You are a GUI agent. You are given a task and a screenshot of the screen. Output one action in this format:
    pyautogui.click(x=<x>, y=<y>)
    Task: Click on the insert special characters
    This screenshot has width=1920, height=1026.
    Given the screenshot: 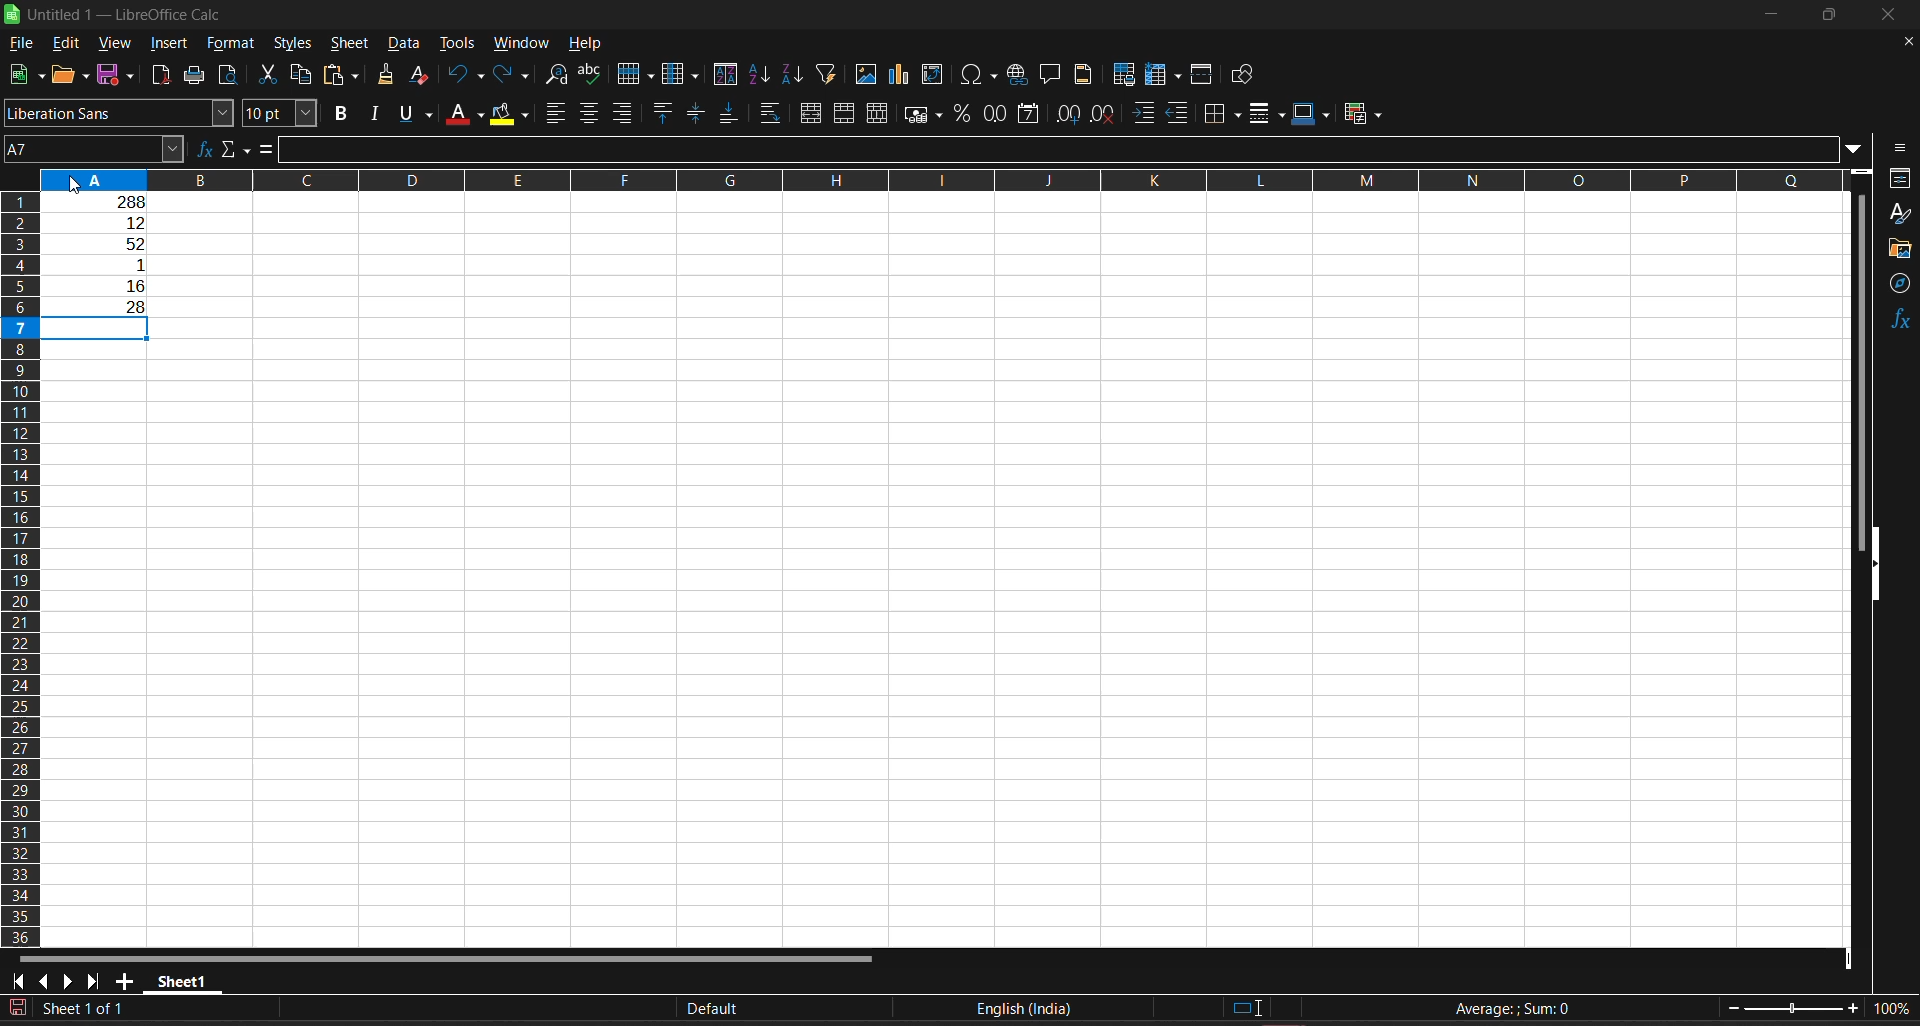 What is the action you would take?
    pyautogui.click(x=977, y=74)
    